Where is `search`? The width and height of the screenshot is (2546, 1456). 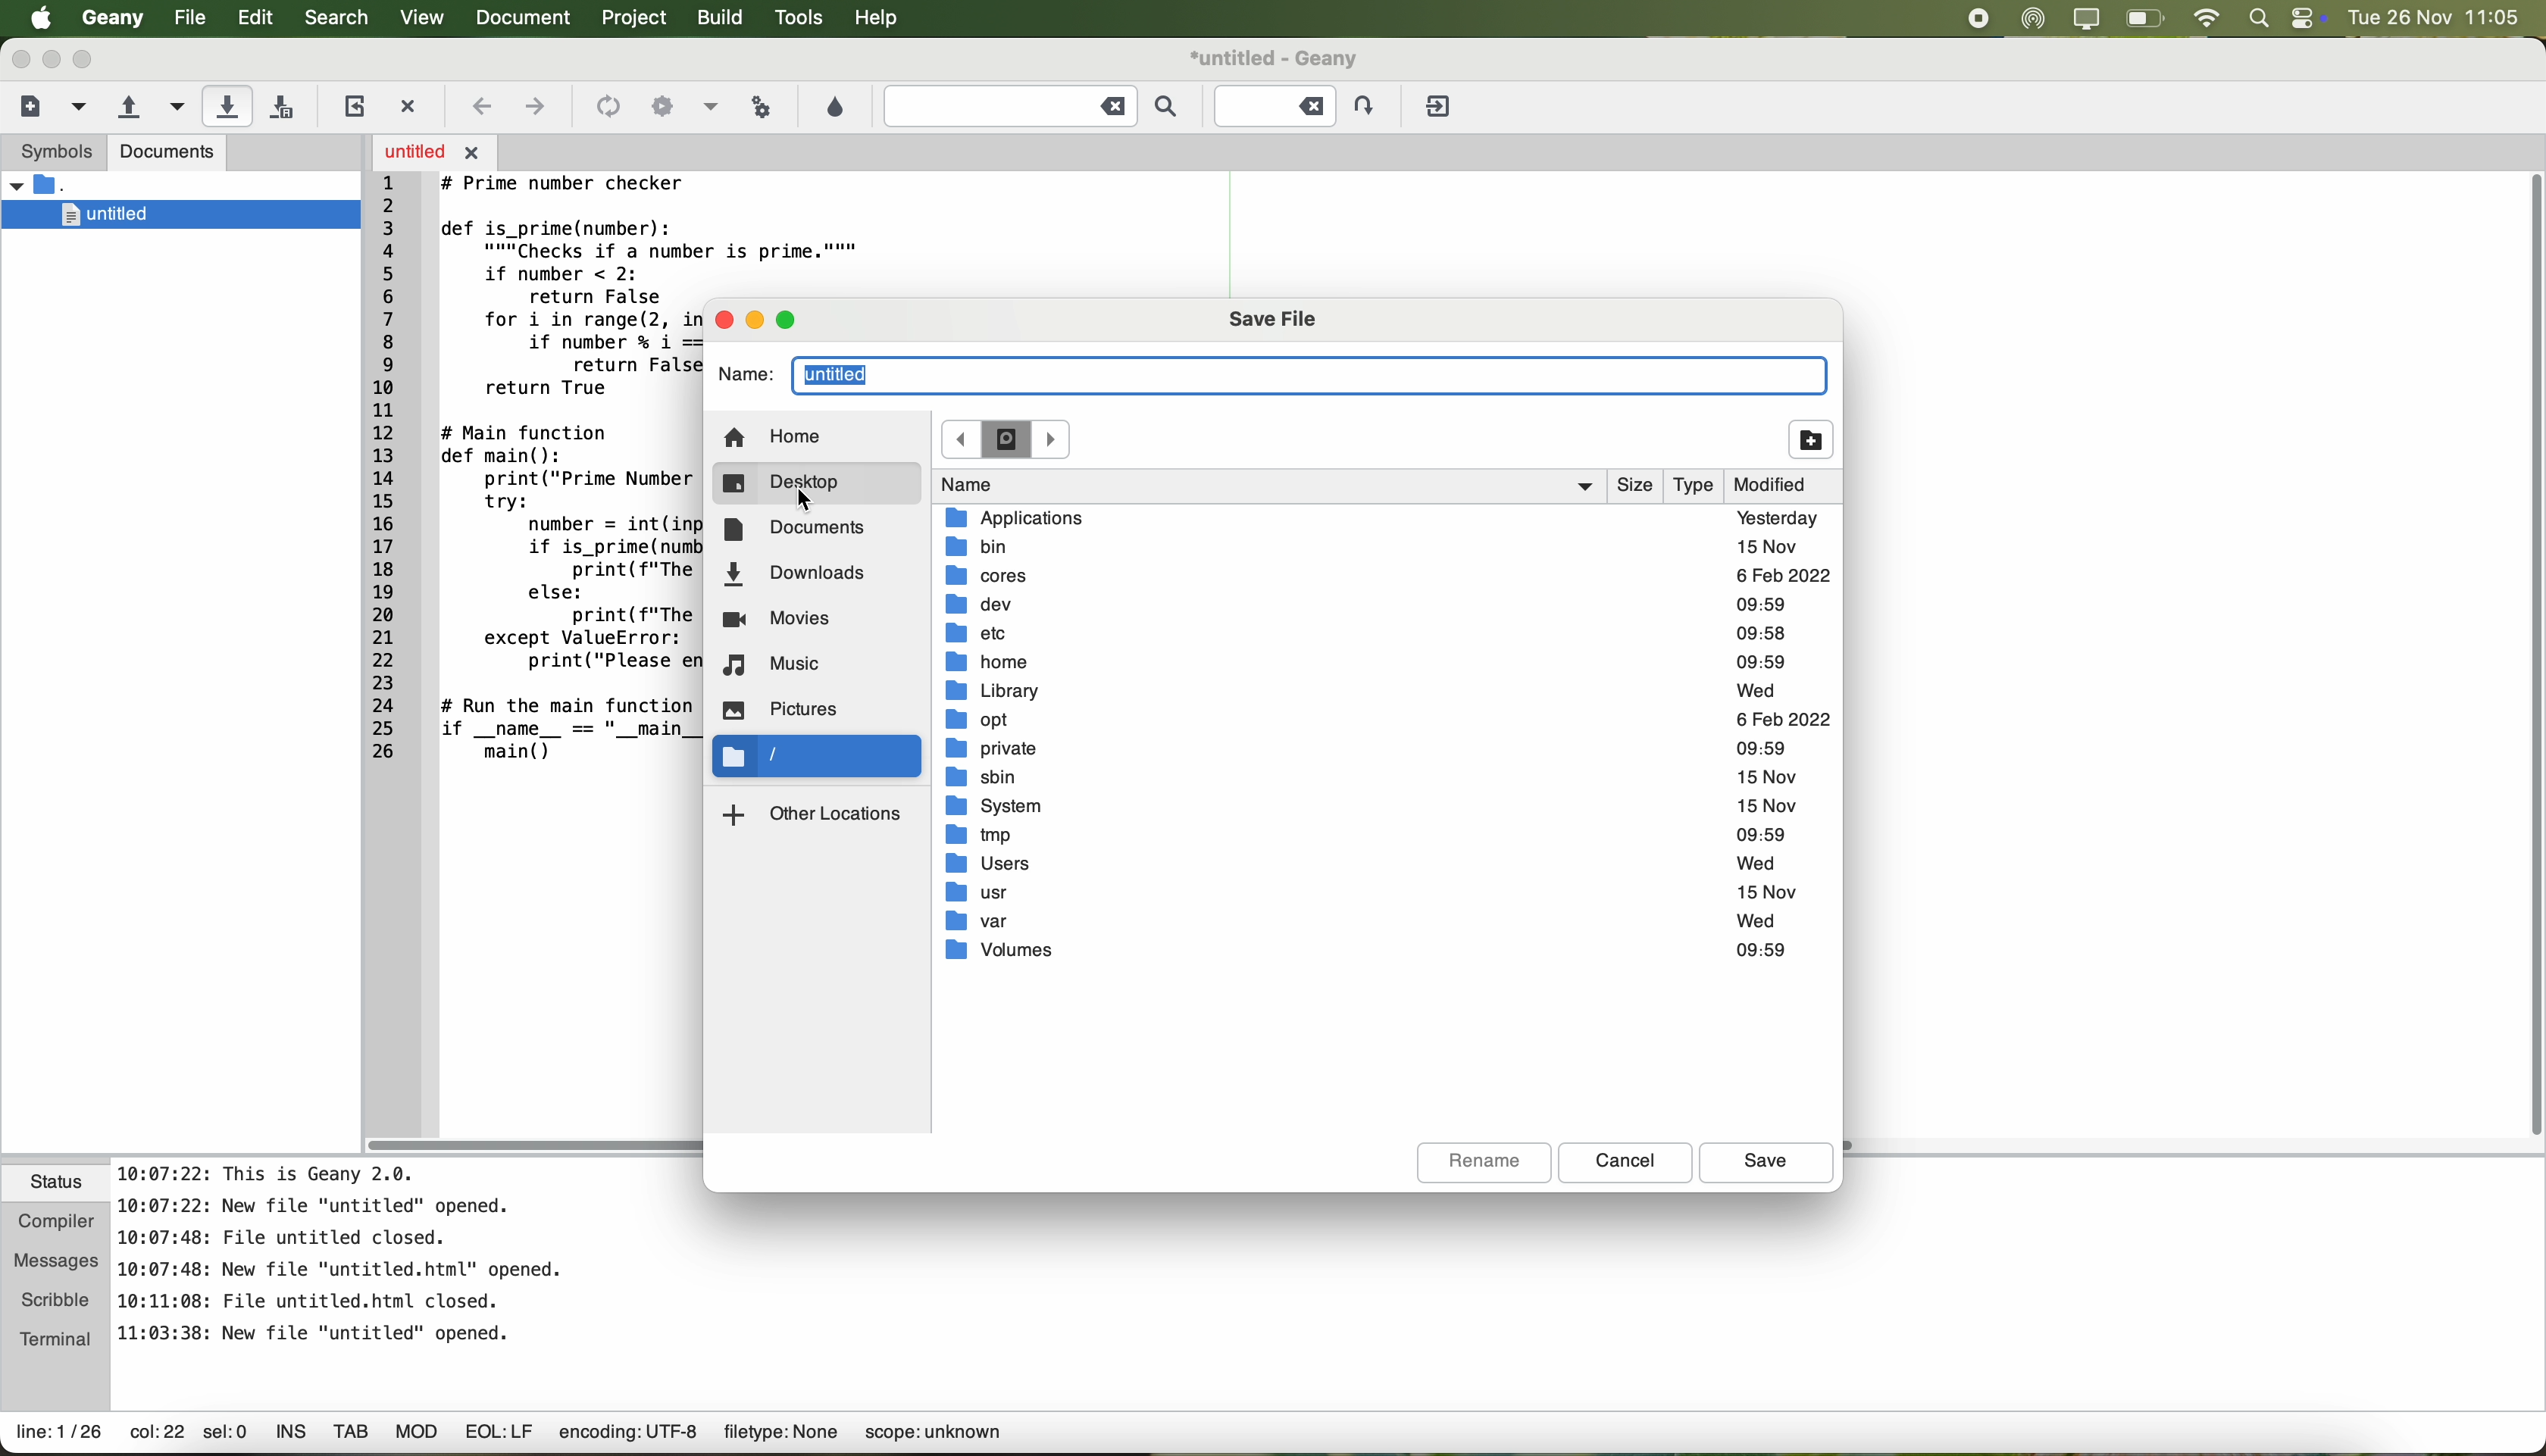
search is located at coordinates (336, 19).